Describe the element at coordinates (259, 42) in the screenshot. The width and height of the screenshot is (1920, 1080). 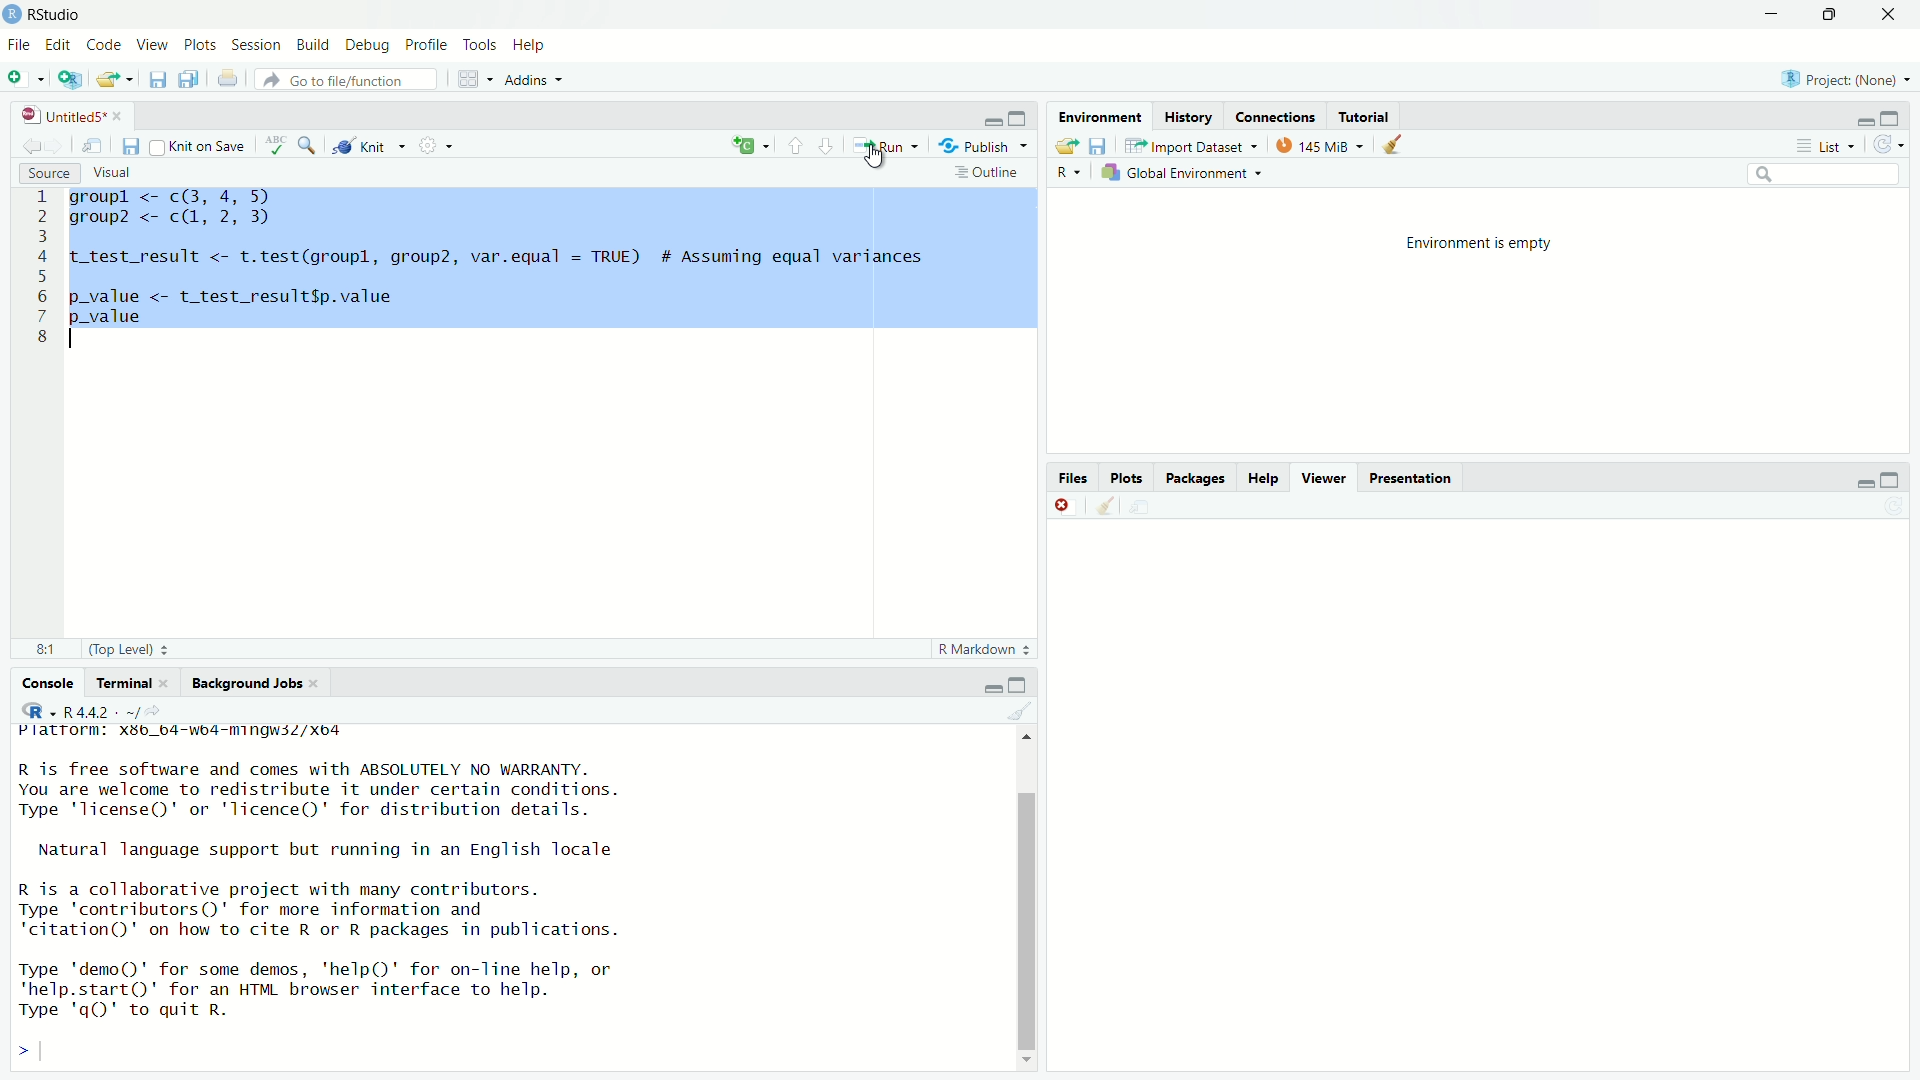
I see `Session` at that location.